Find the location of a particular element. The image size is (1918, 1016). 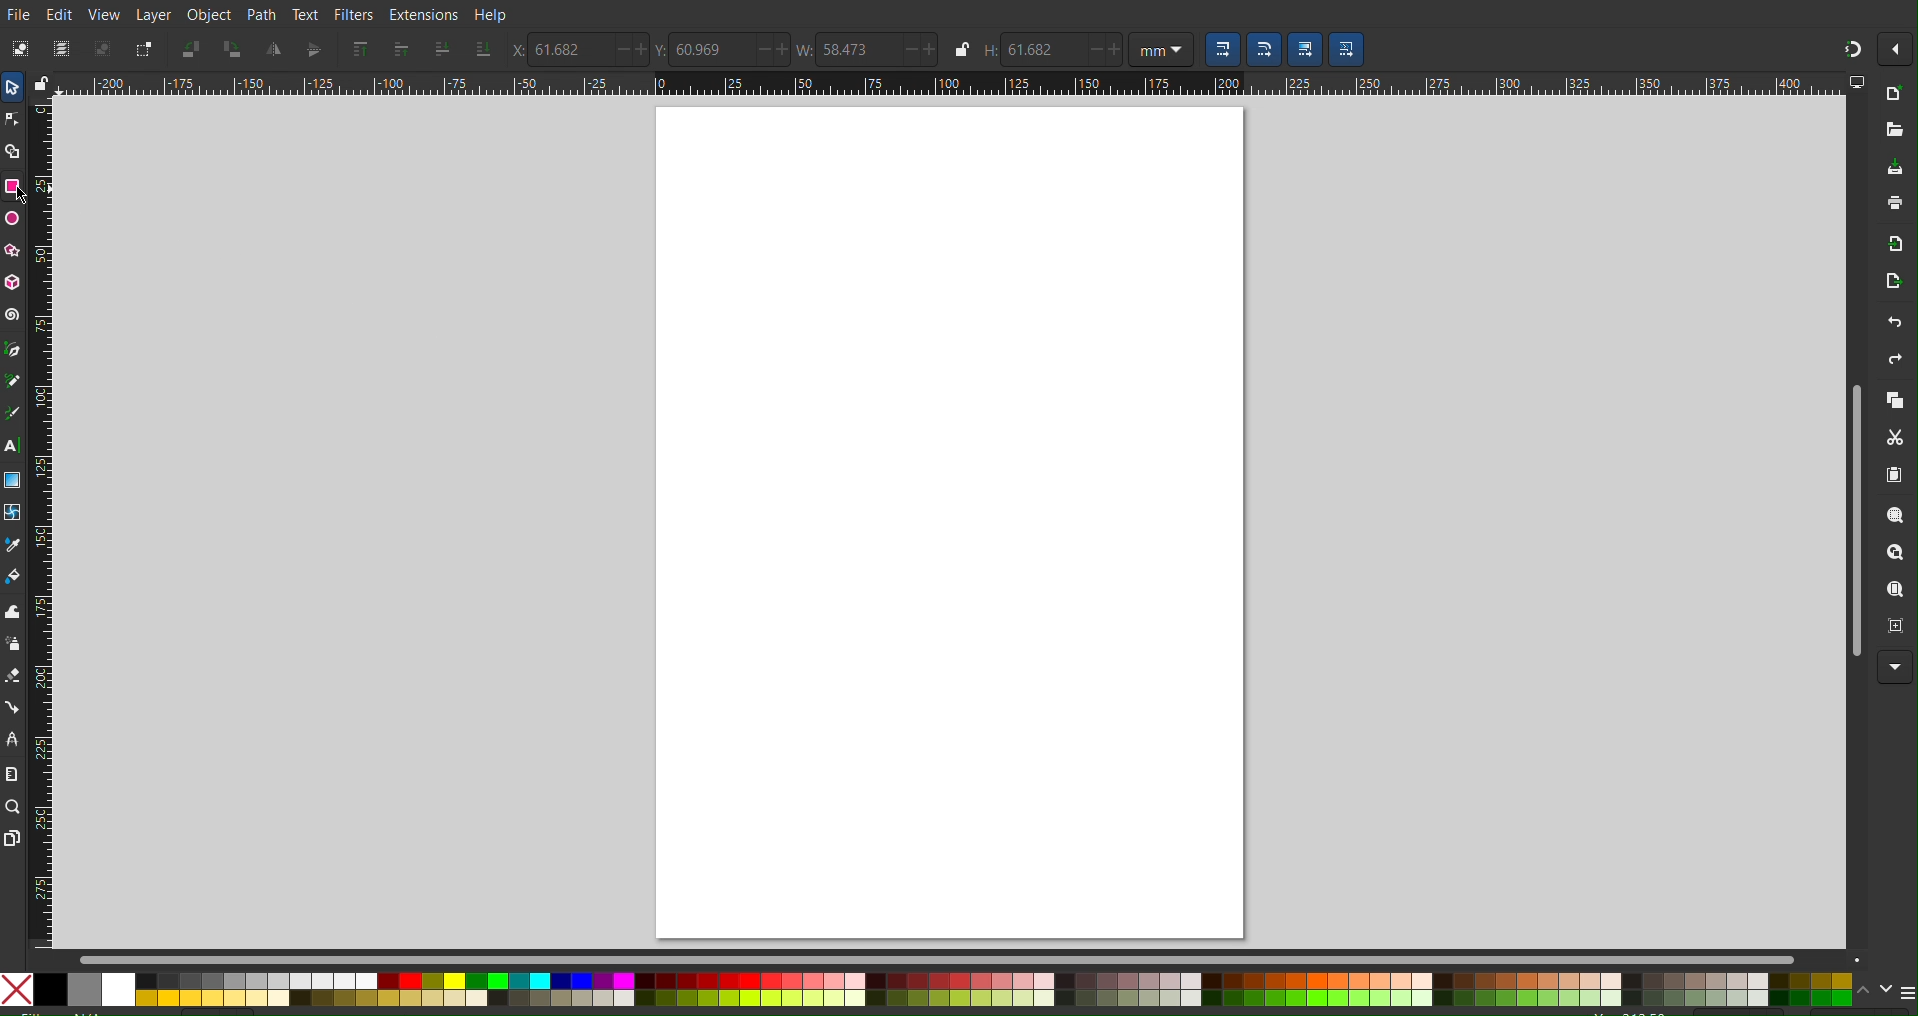

Spray Tool is located at coordinates (12, 647).